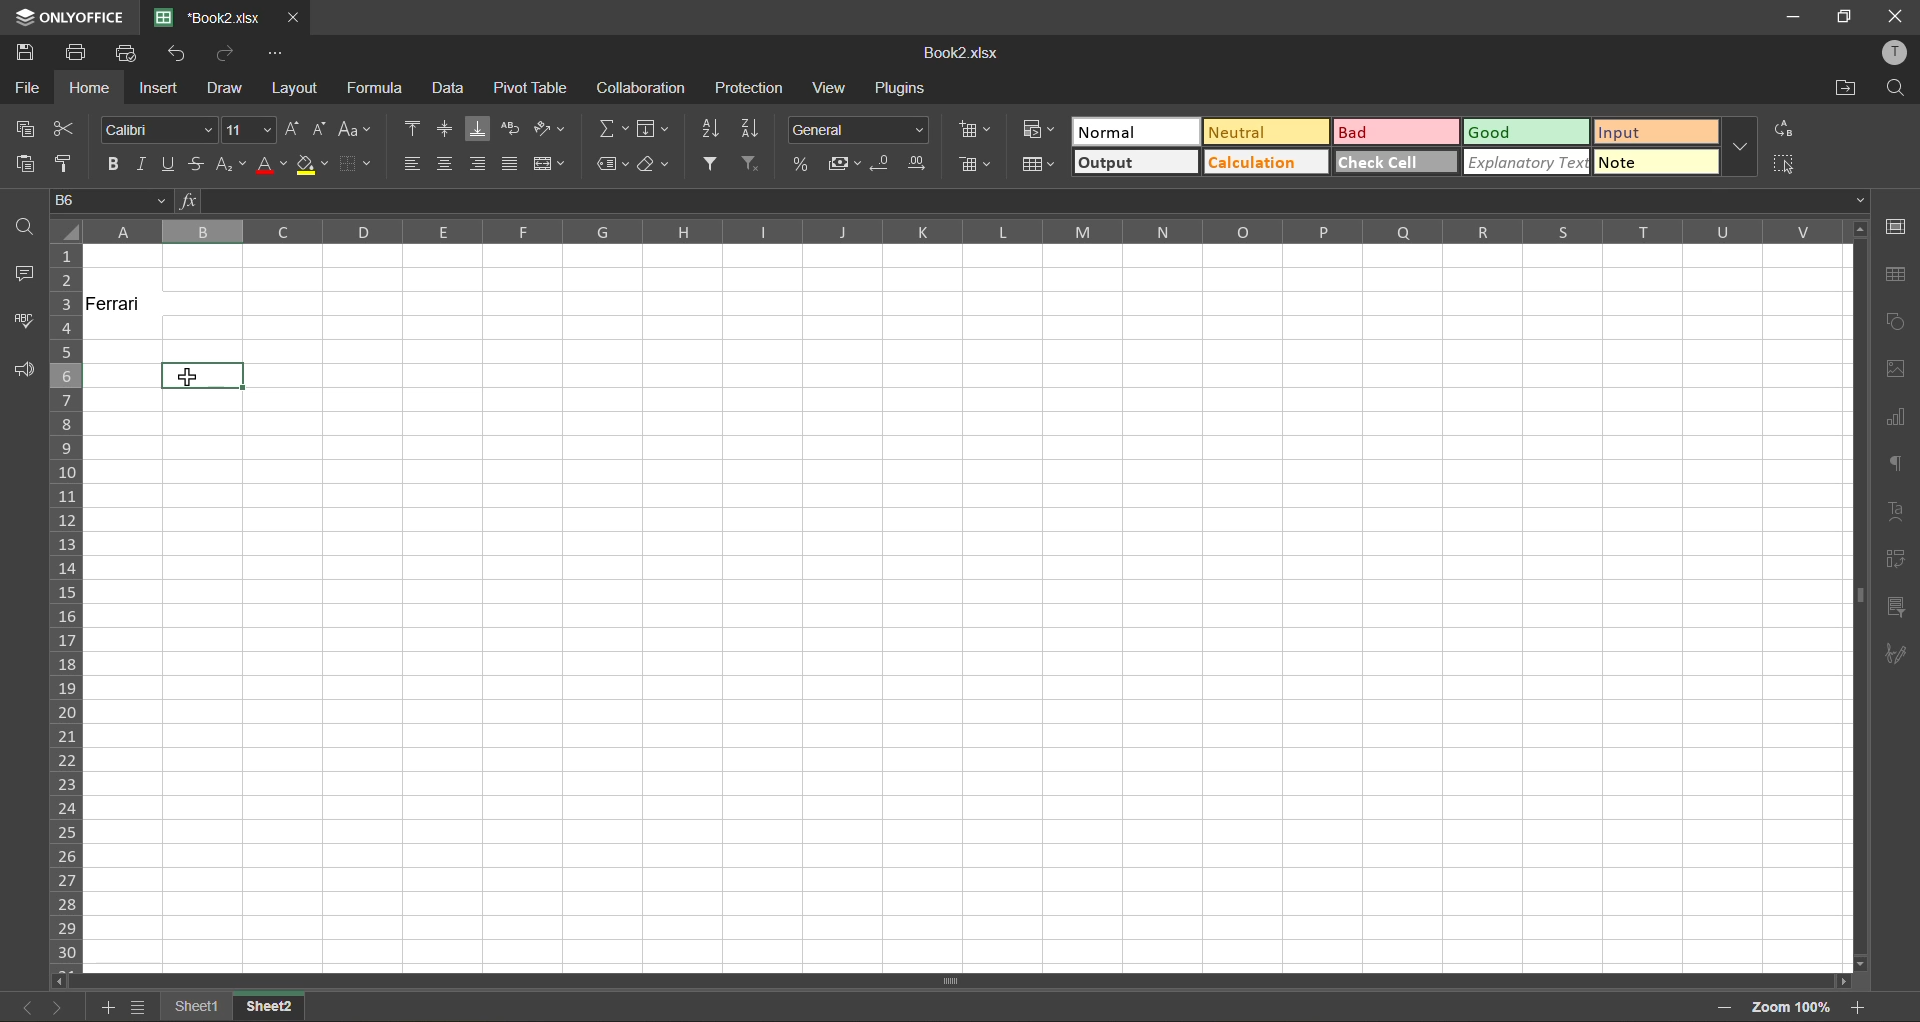  What do you see at coordinates (548, 163) in the screenshot?
I see `merge and center` at bounding box center [548, 163].